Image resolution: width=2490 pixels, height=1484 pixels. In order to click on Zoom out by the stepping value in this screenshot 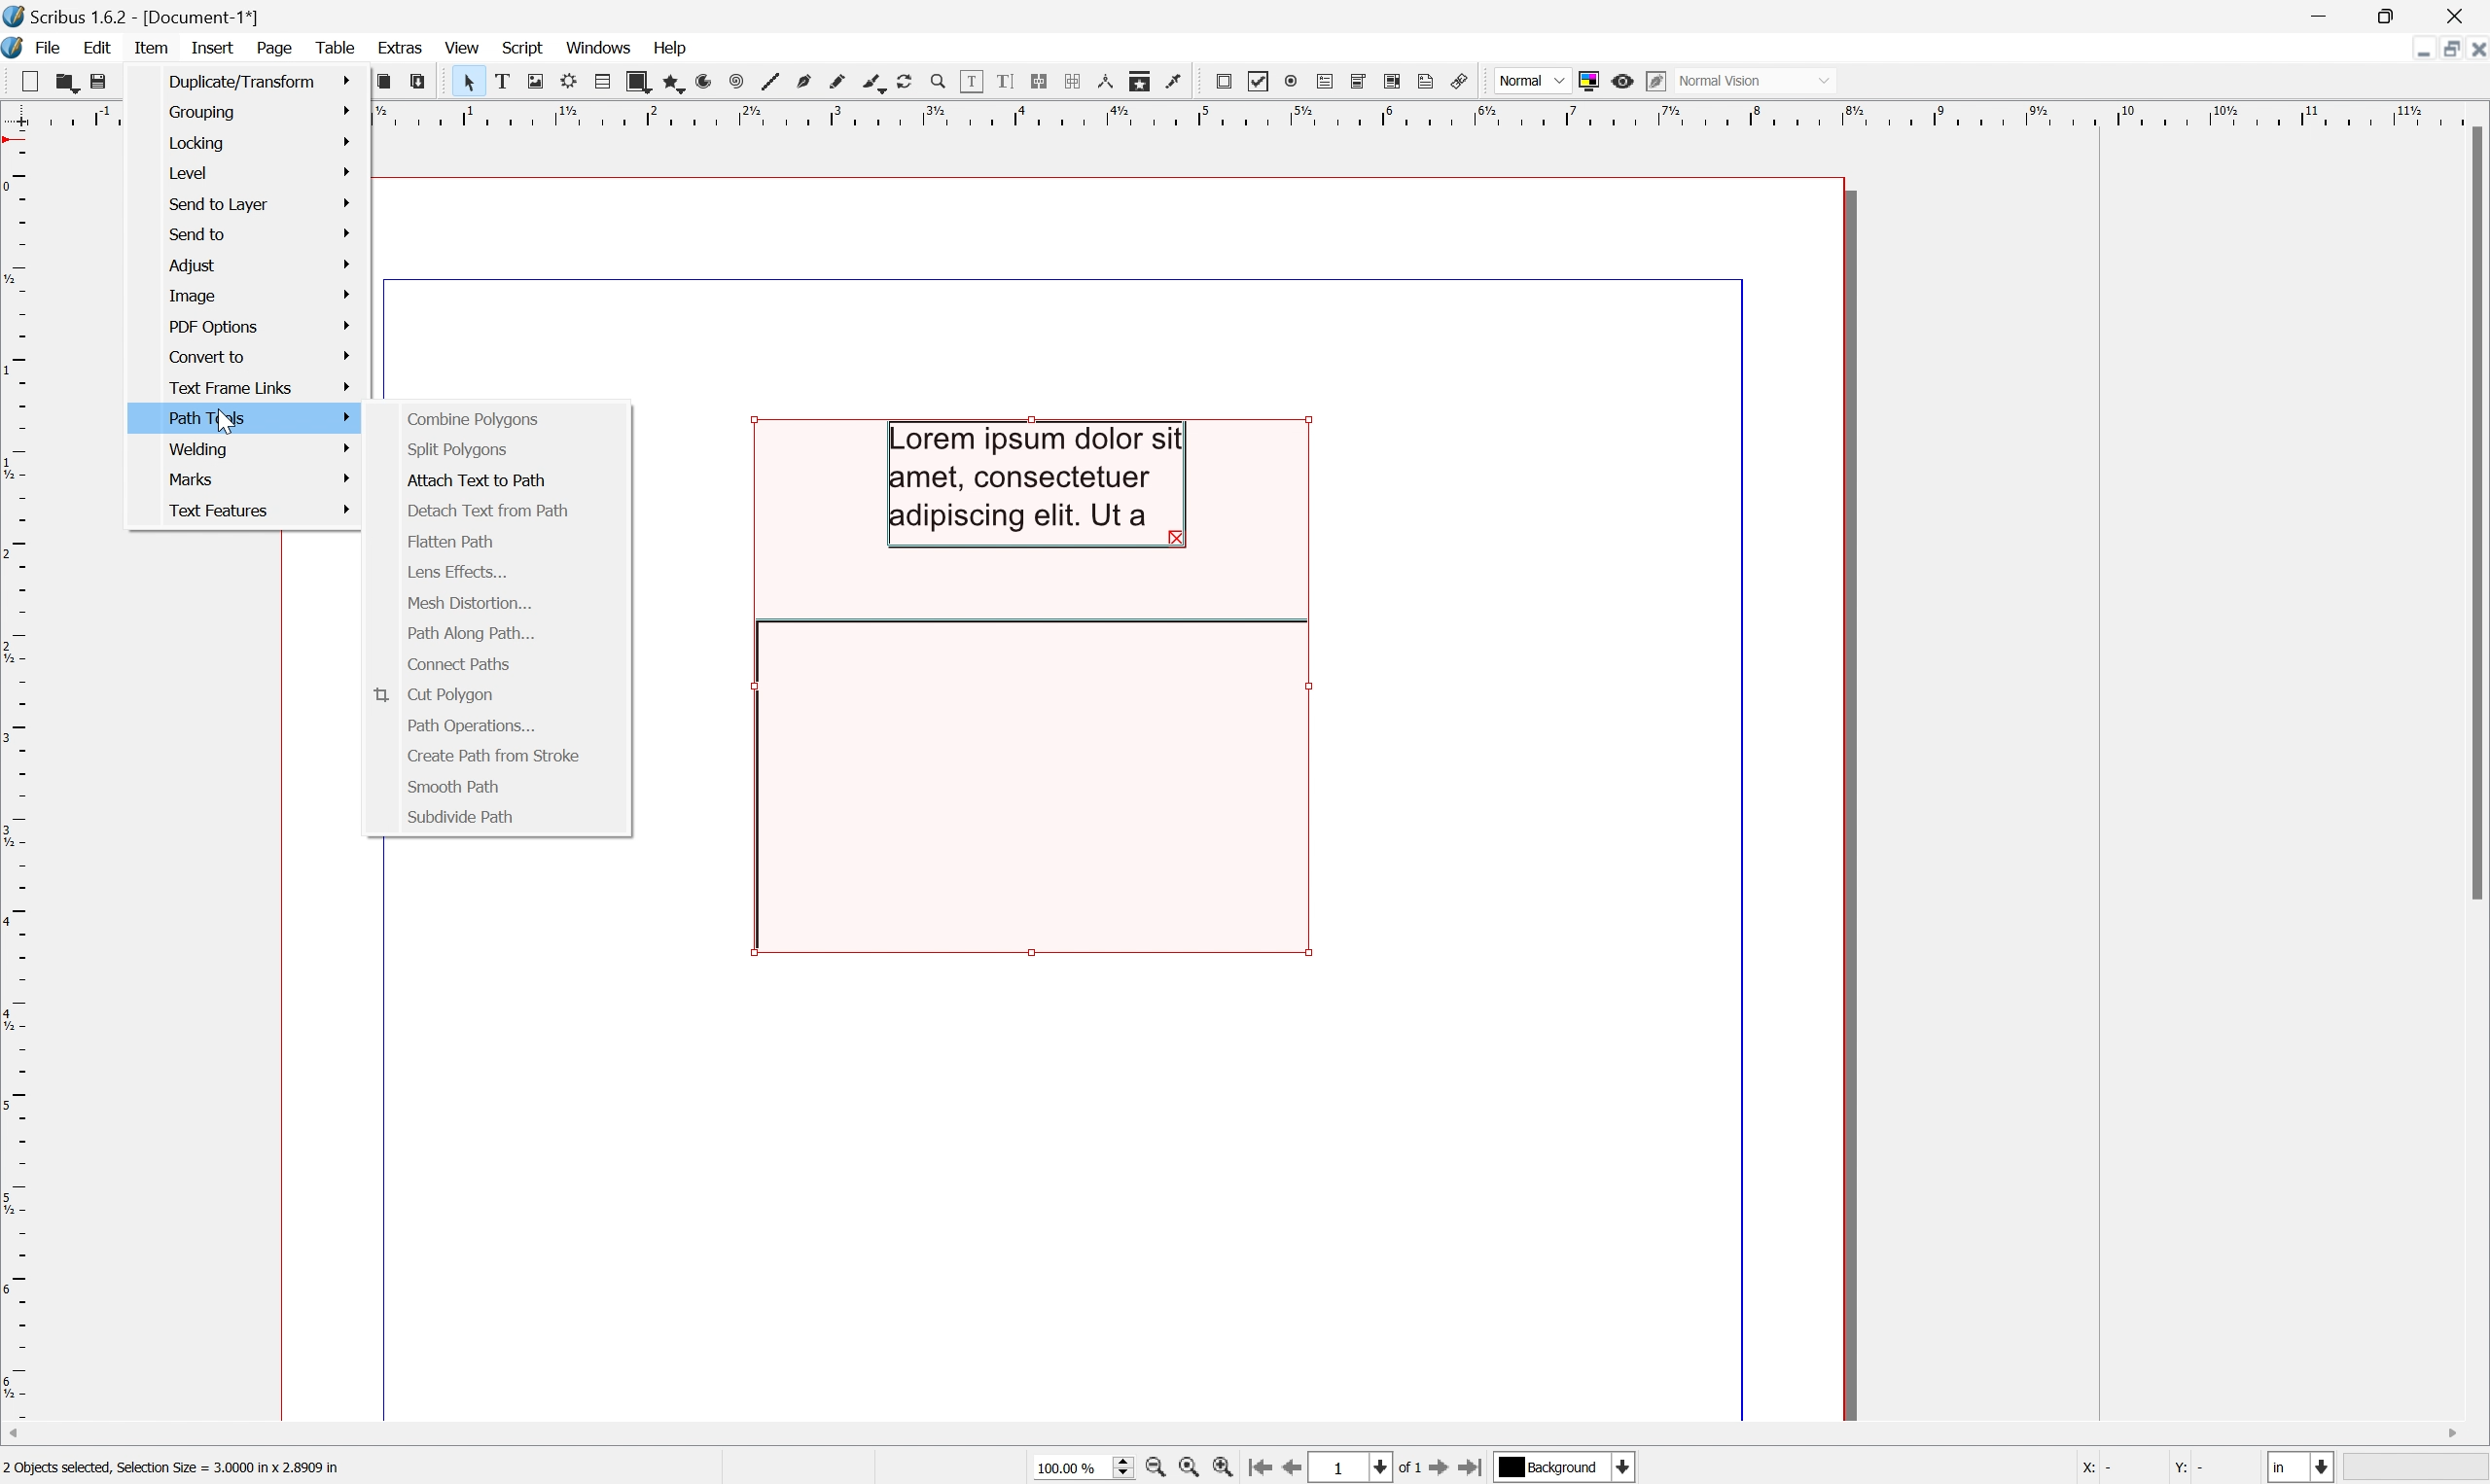, I will do `click(1160, 1469)`.